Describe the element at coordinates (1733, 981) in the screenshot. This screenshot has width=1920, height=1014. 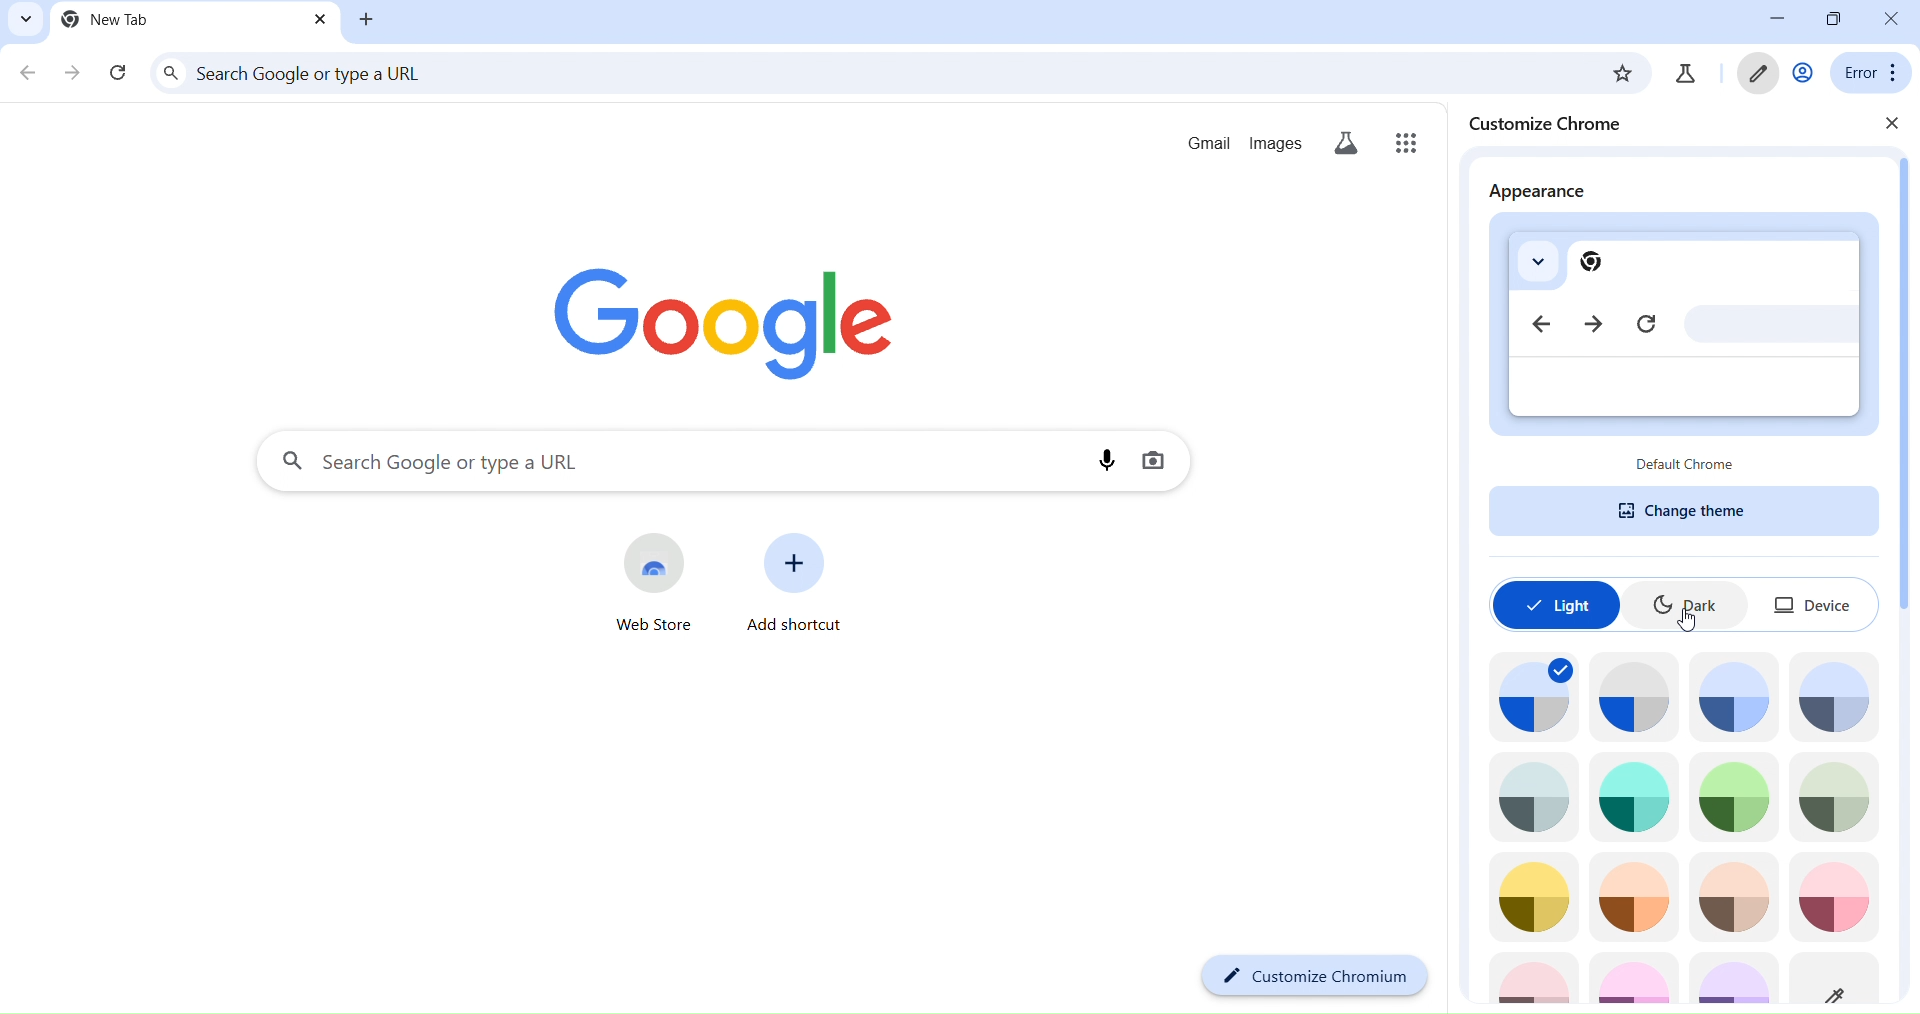
I see `theme icon` at that location.